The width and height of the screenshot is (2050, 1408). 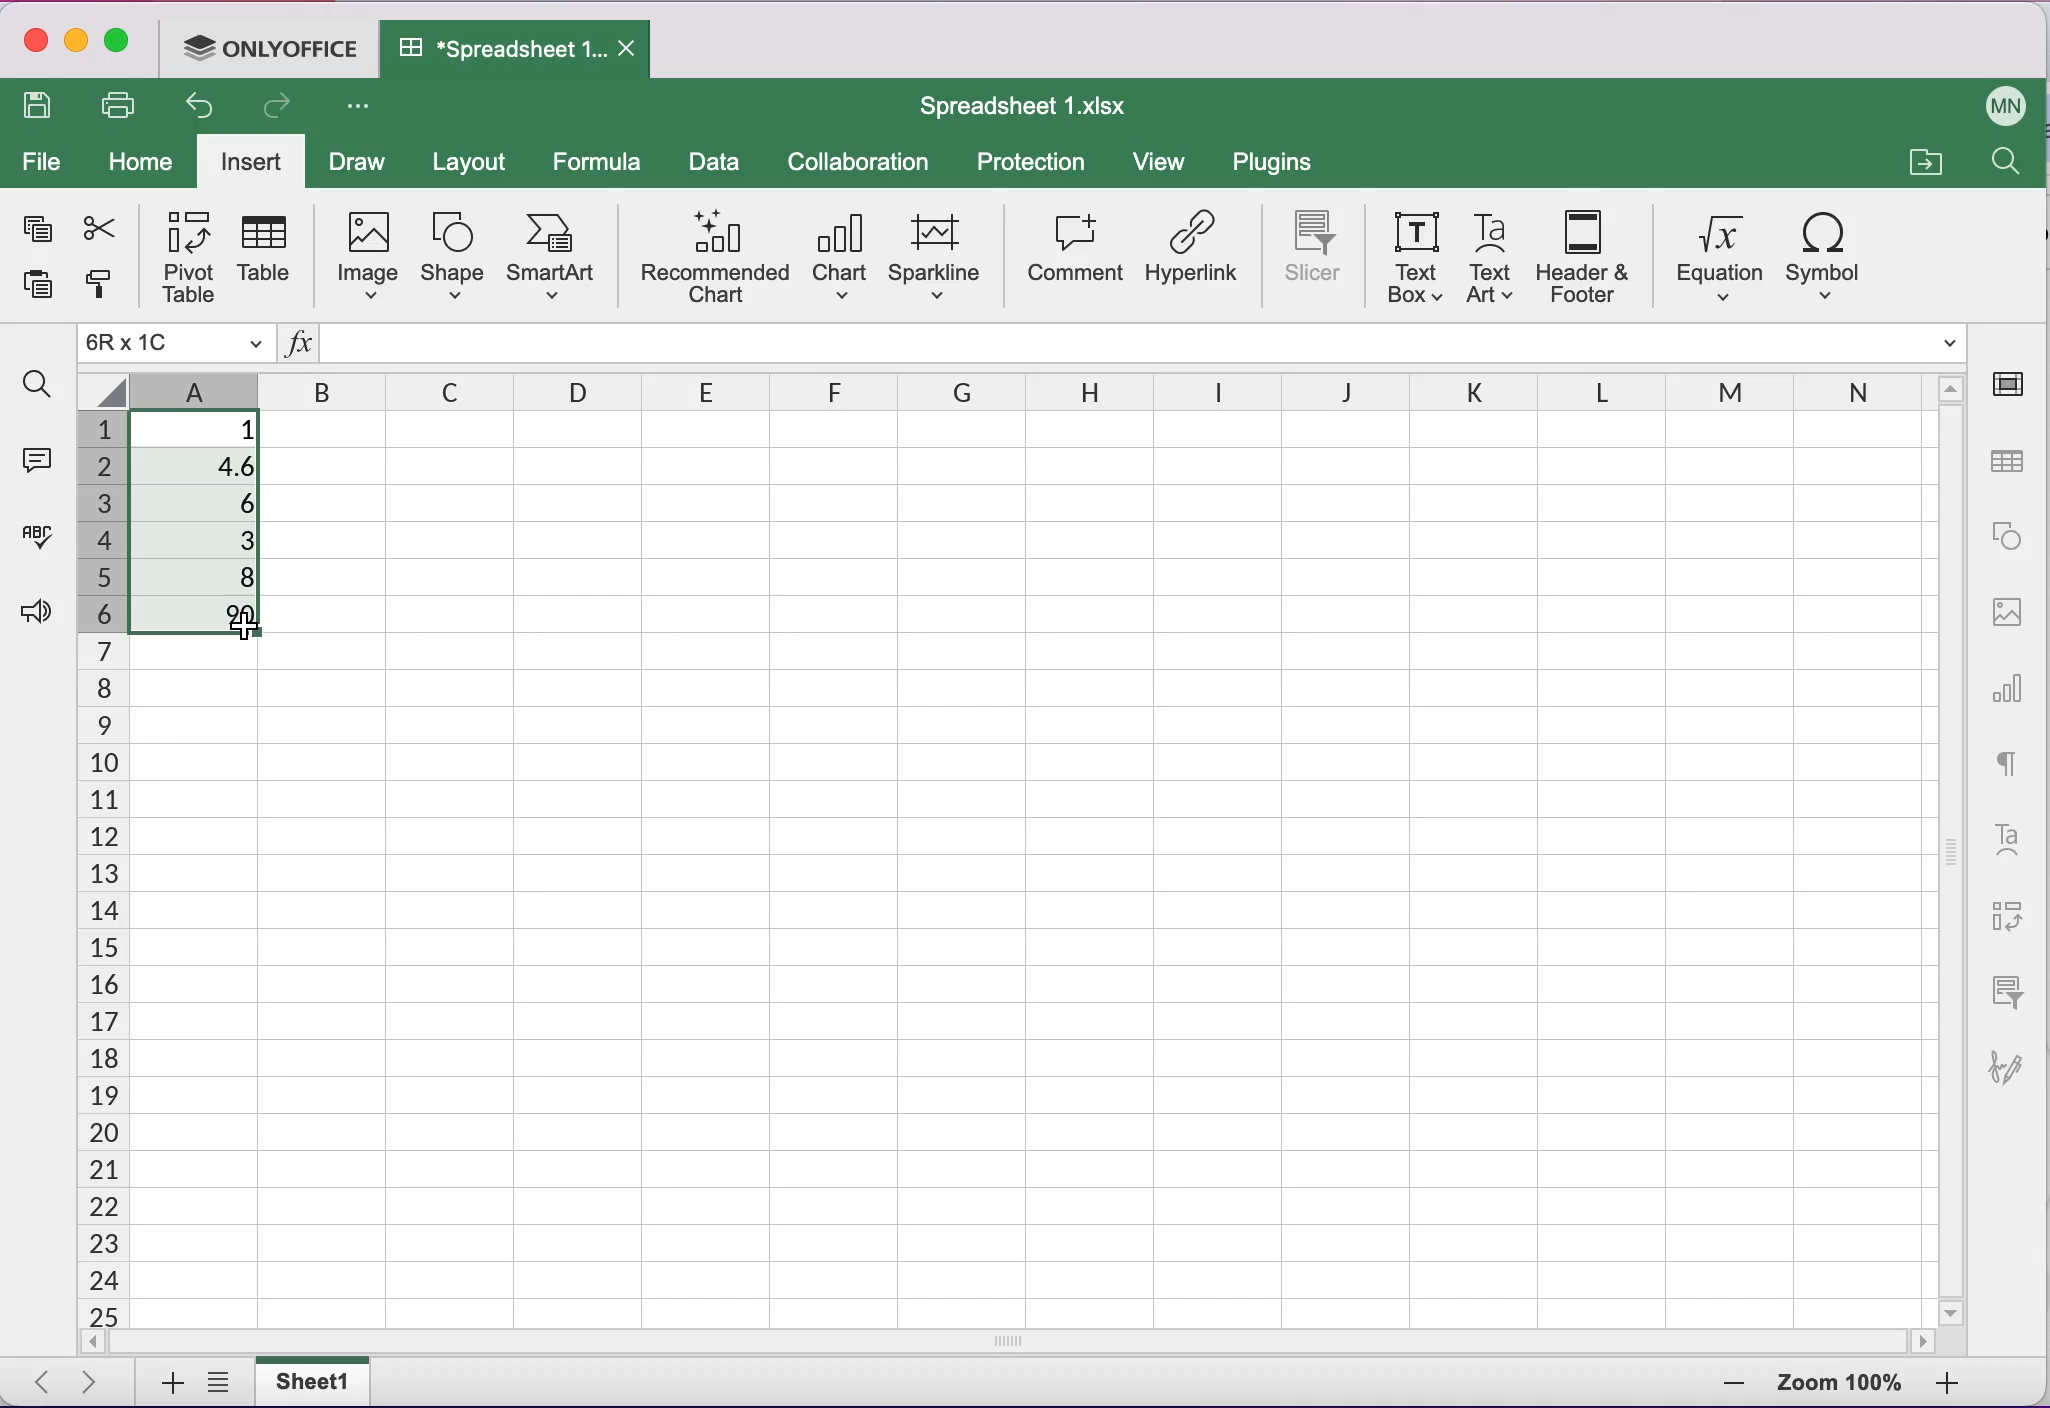 I want to click on User name, so click(x=1999, y=104).